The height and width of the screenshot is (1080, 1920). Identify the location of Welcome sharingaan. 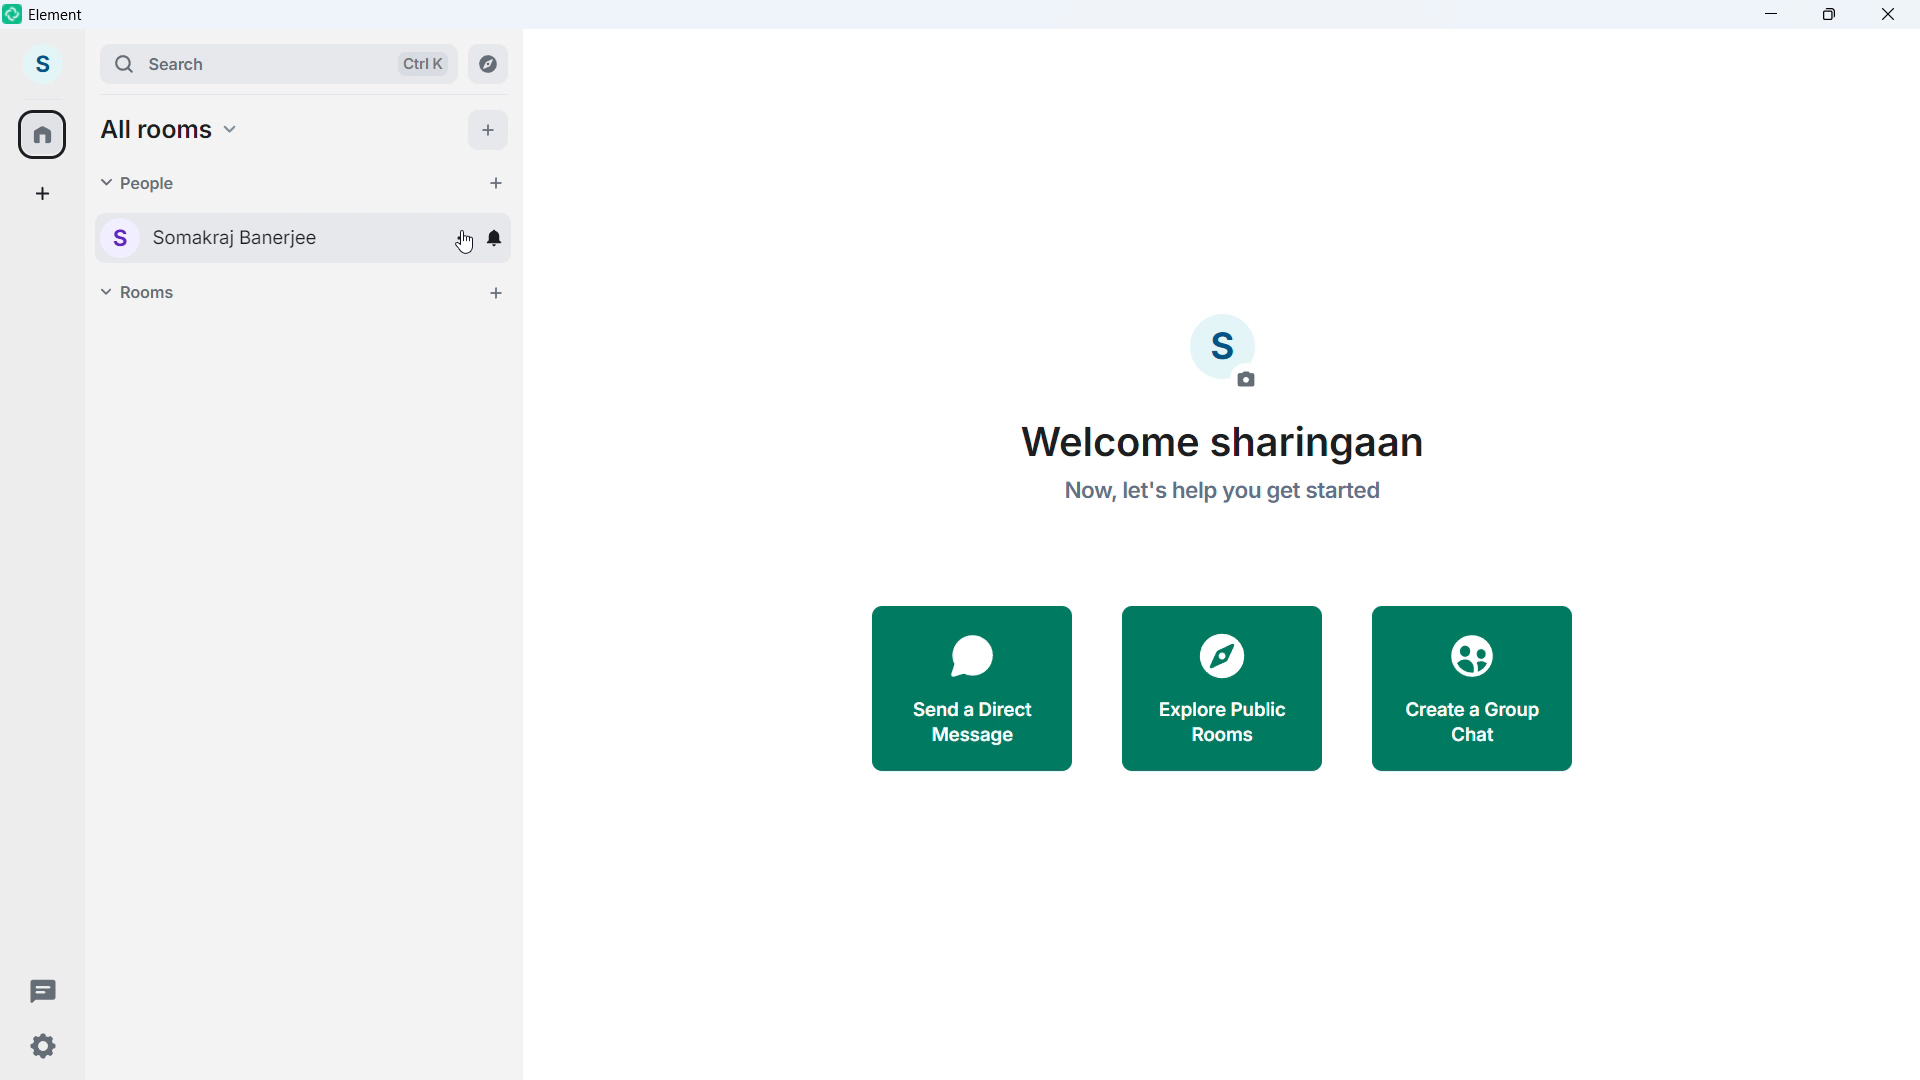
(1230, 444).